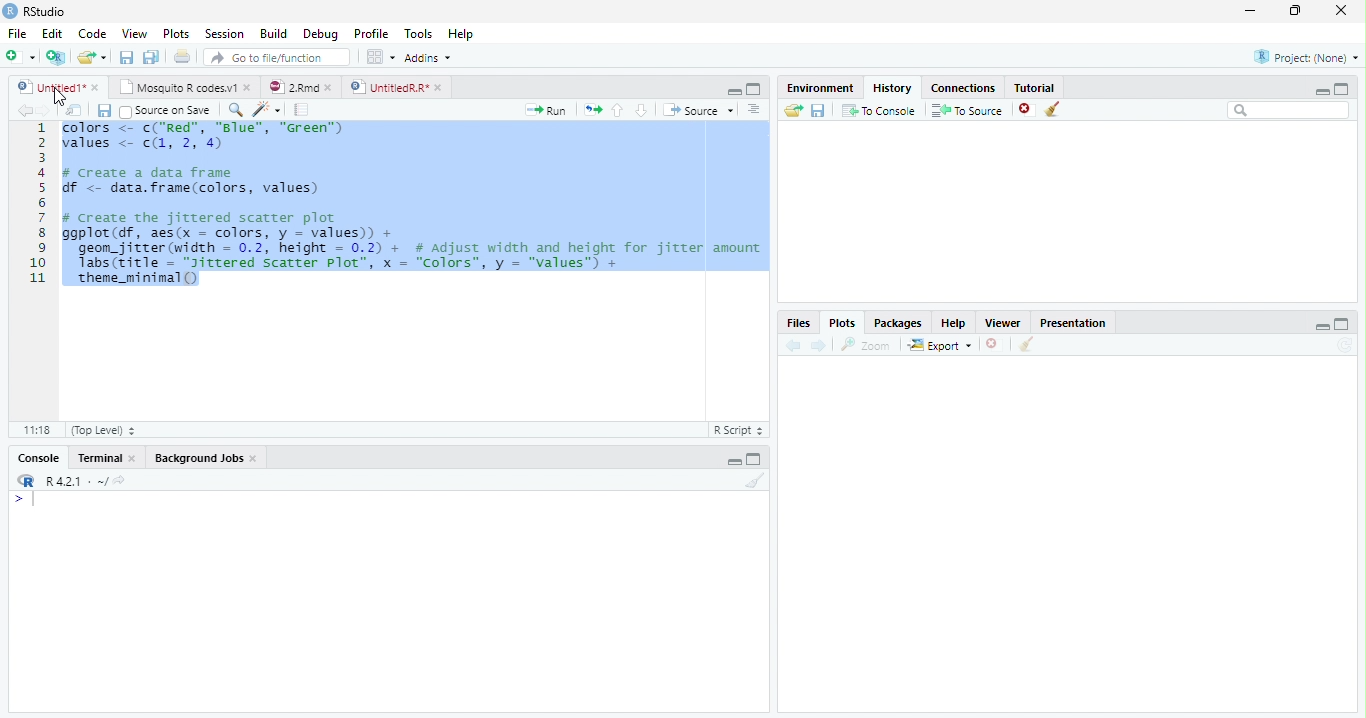 Image resolution: width=1366 pixels, height=718 pixels. Describe the element at coordinates (698, 110) in the screenshot. I see `Source` at that location.